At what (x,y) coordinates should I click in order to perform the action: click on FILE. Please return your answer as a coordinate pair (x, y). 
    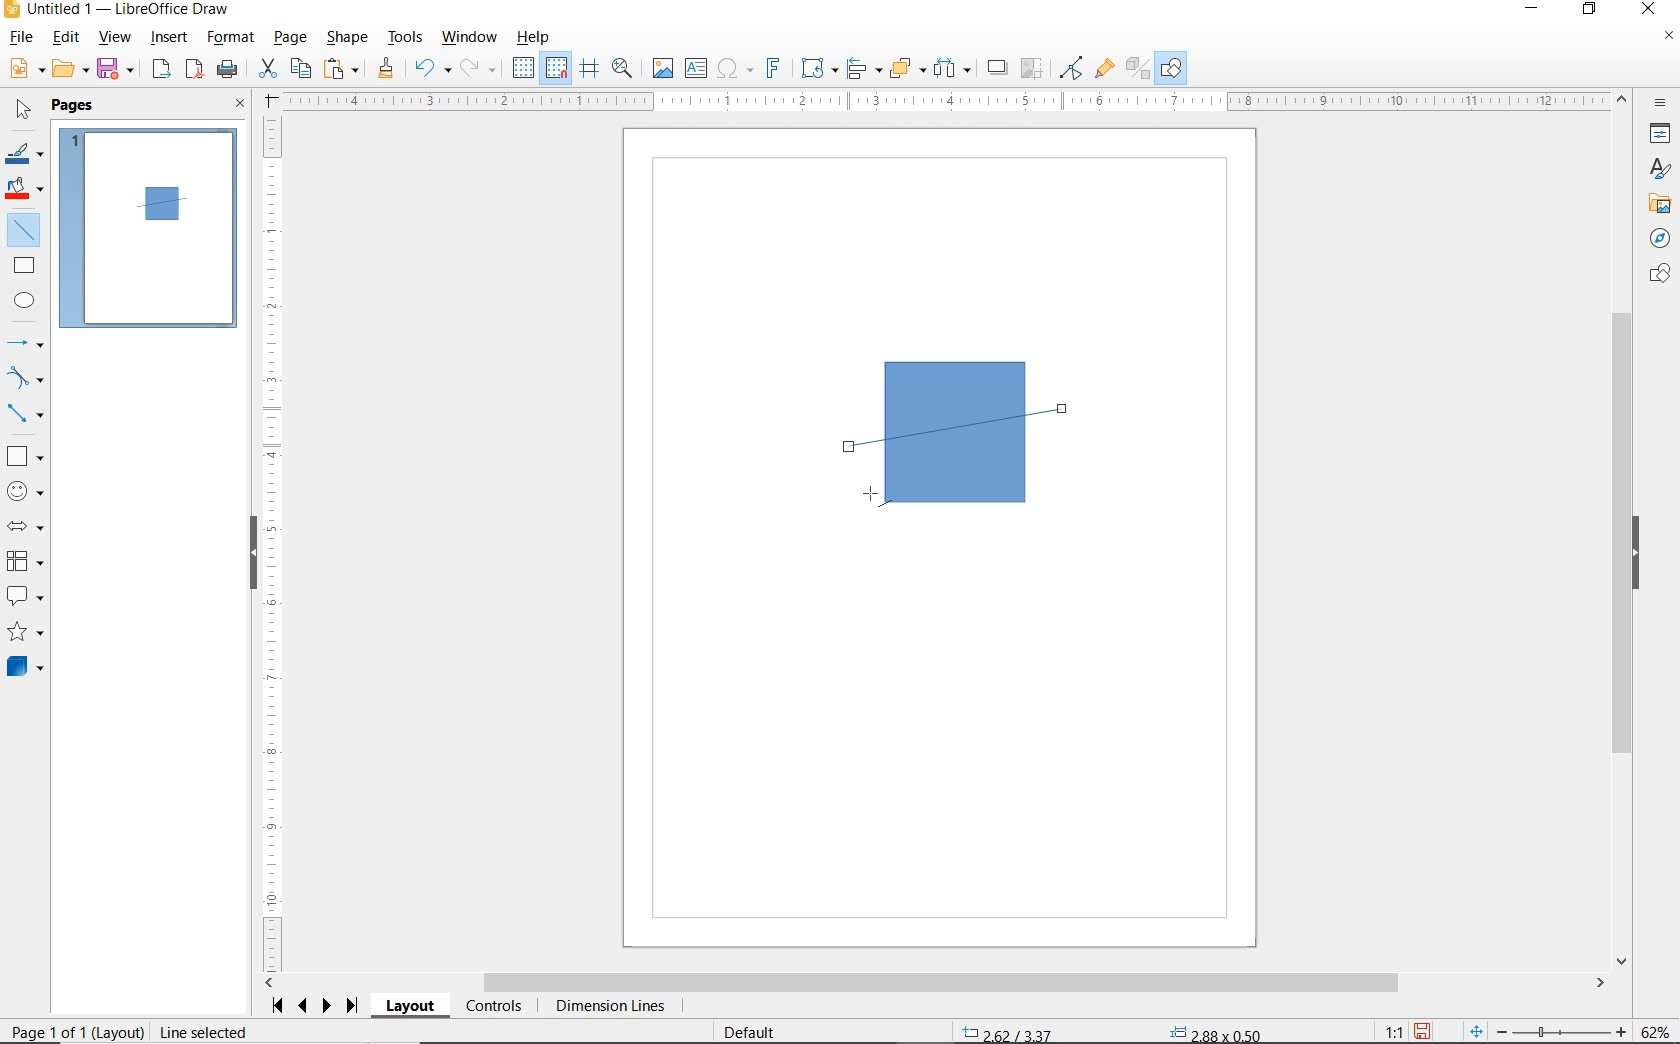
    Looking at the image, I should click on (19, 39).